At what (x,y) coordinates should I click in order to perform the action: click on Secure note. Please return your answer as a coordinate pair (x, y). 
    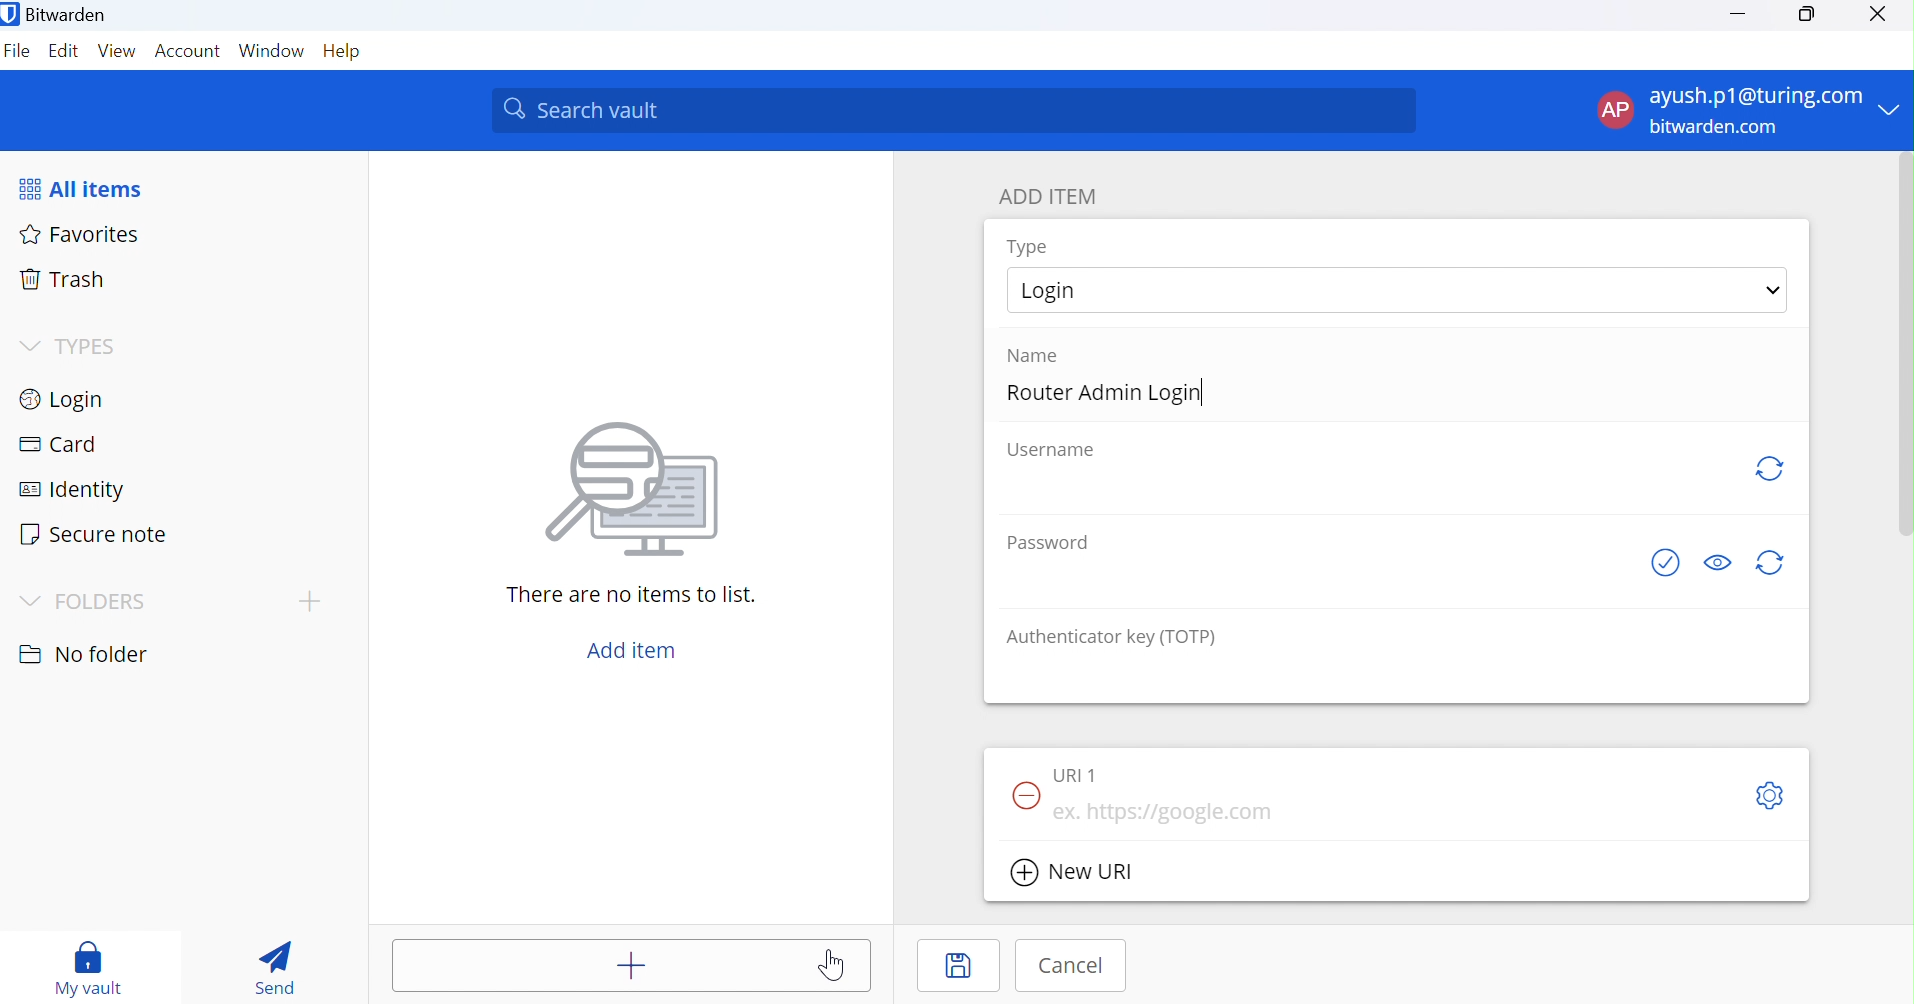
    Looking at the image, I should click on (98, 533).